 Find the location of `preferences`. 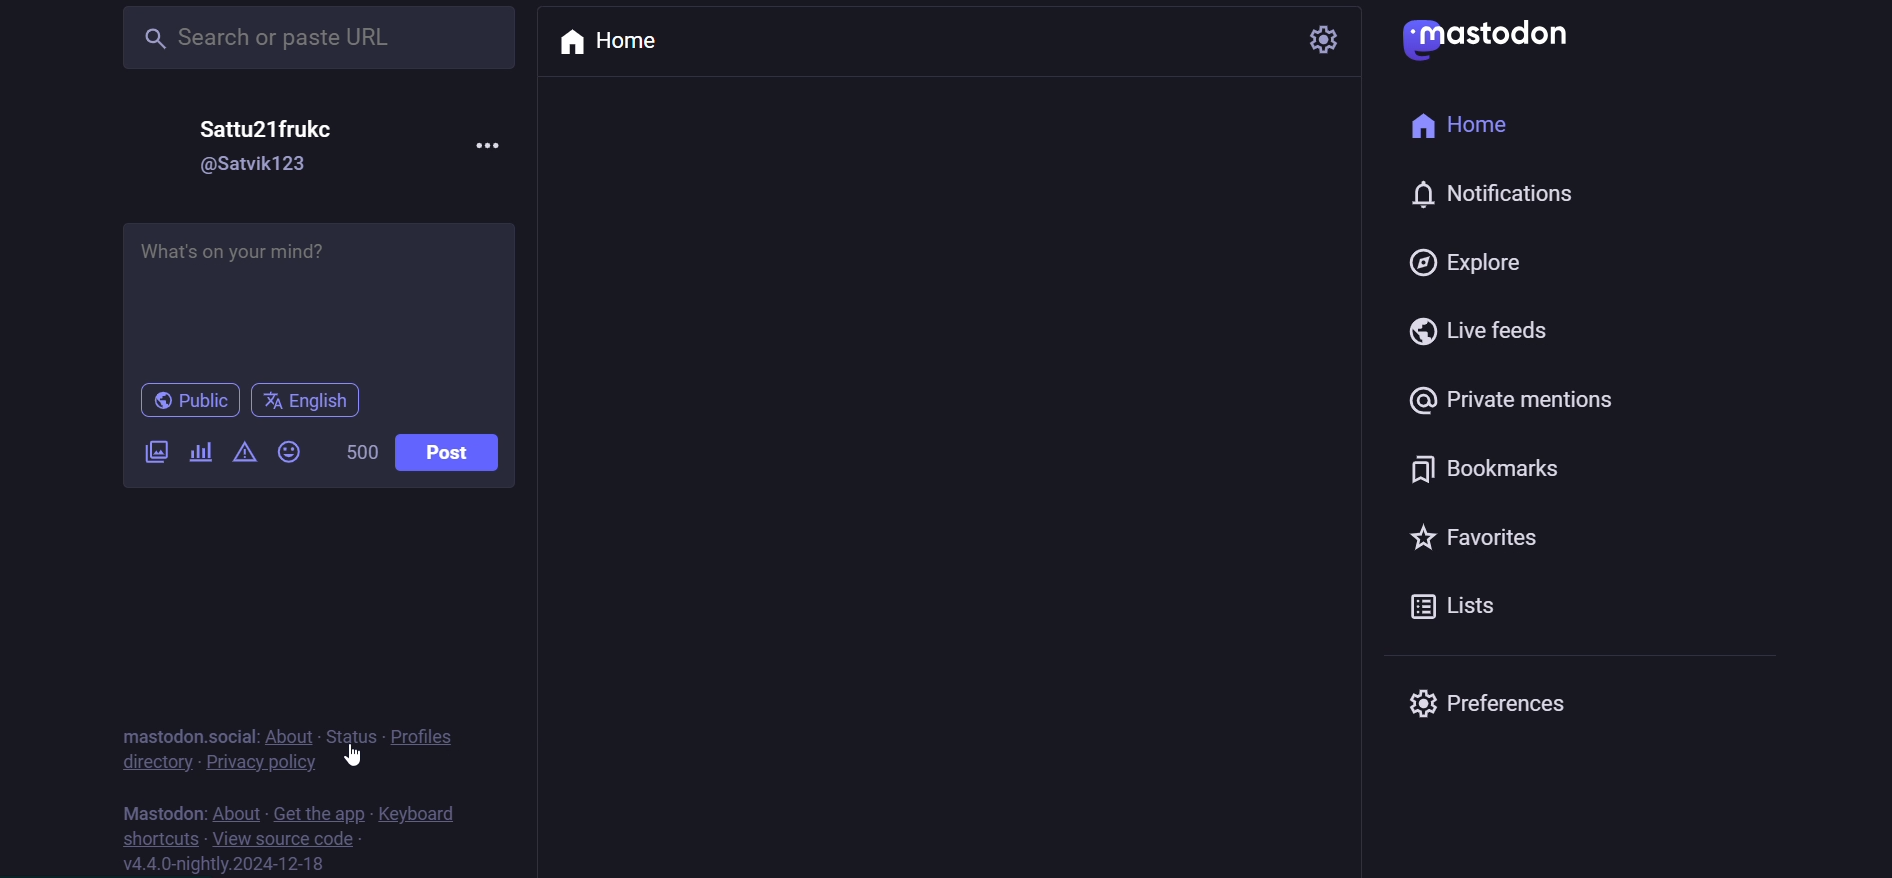

preferences is located at coordinates (1496, 703).